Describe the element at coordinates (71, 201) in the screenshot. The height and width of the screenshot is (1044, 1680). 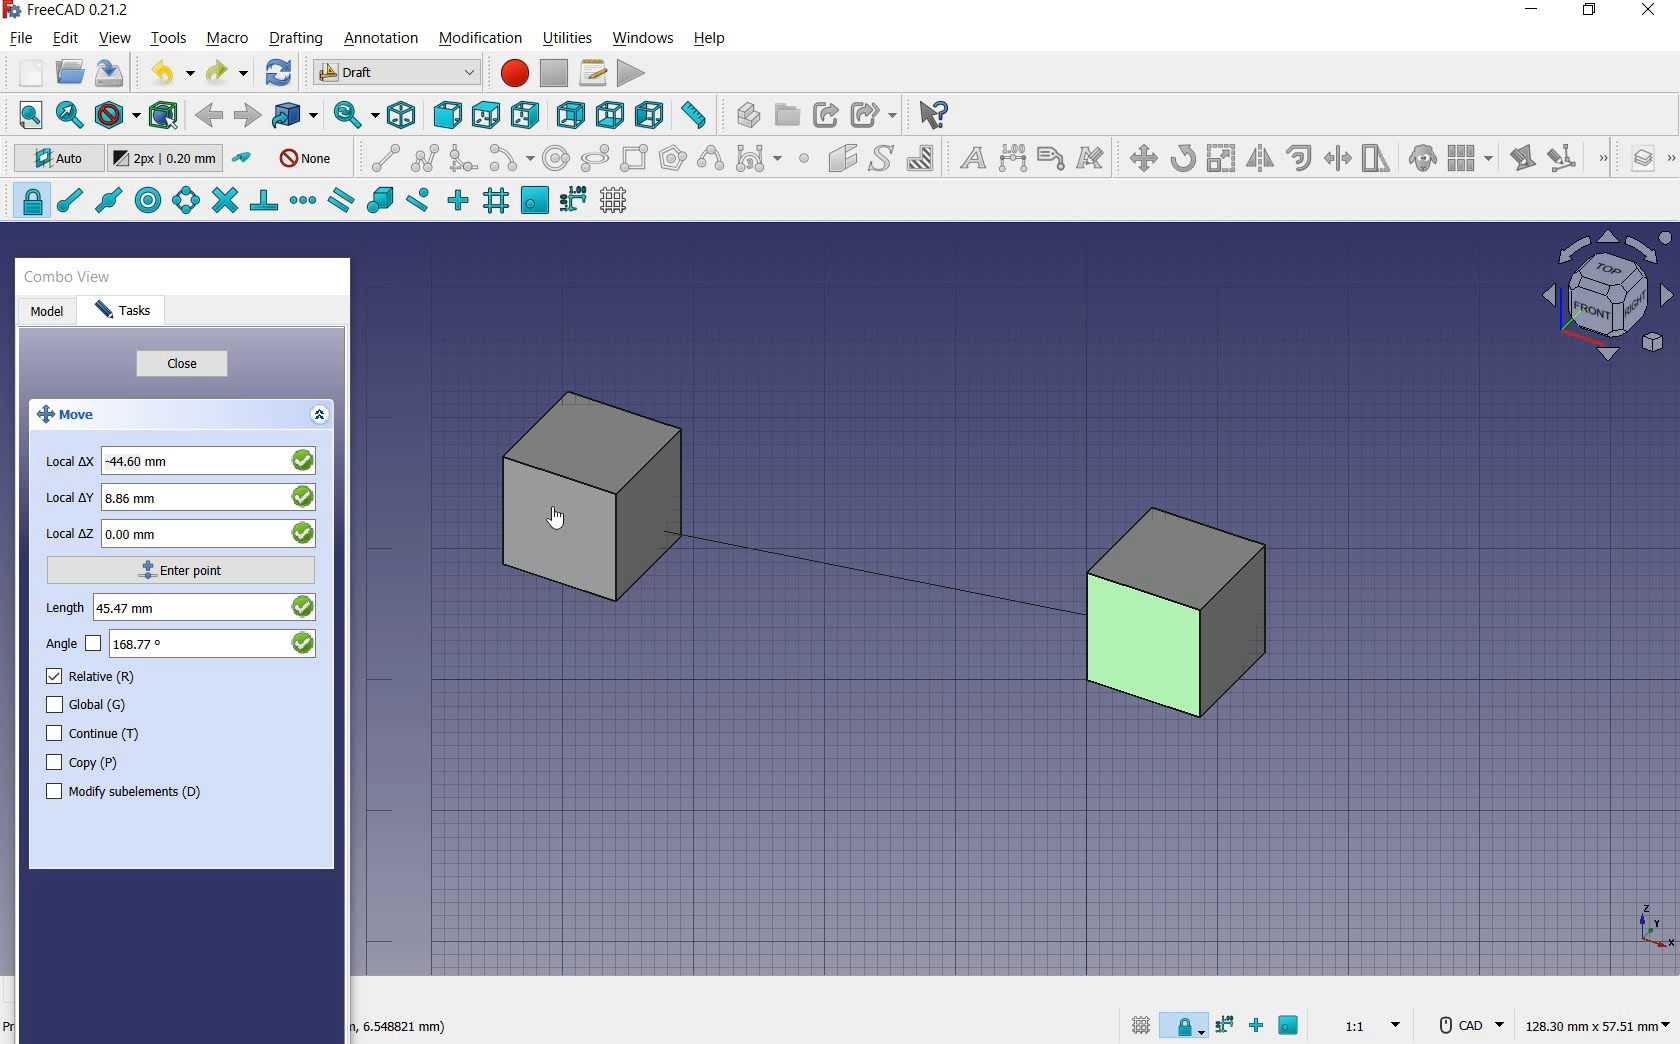
I see `snap endpoint` at that location.